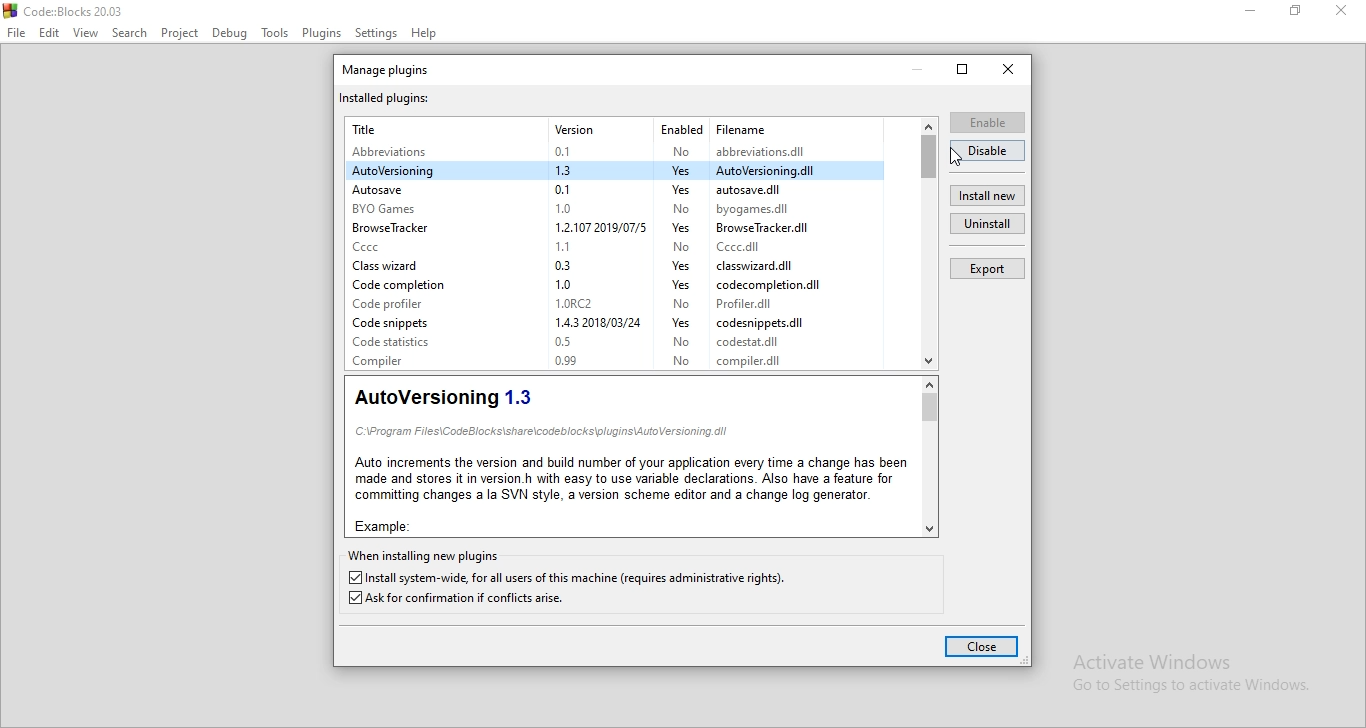 This screenshot has width=1366, height=728. What do you see at coordinates (987, 222) in the screenshot?
I see `uninstall` at bounding box center [987, 222].